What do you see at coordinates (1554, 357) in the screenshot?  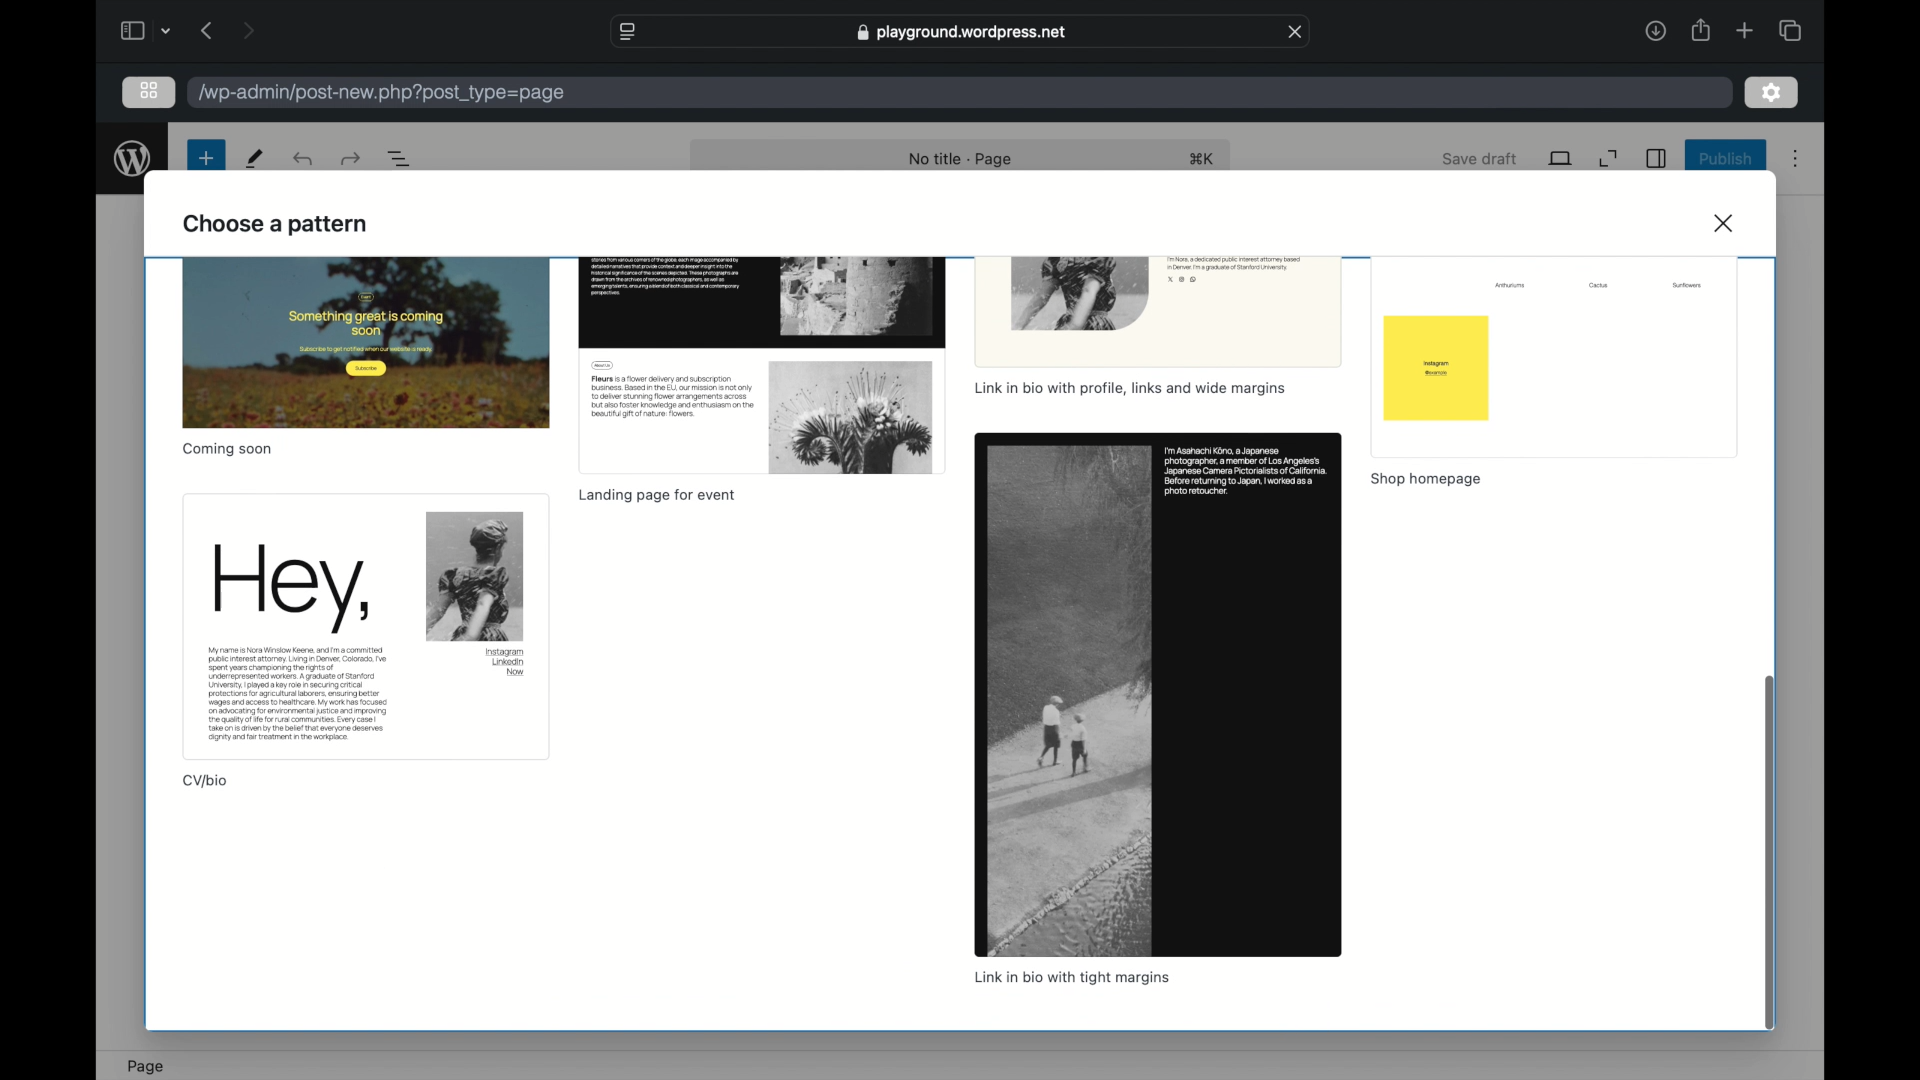 I see `preview` at bounding box center [1554, 357].